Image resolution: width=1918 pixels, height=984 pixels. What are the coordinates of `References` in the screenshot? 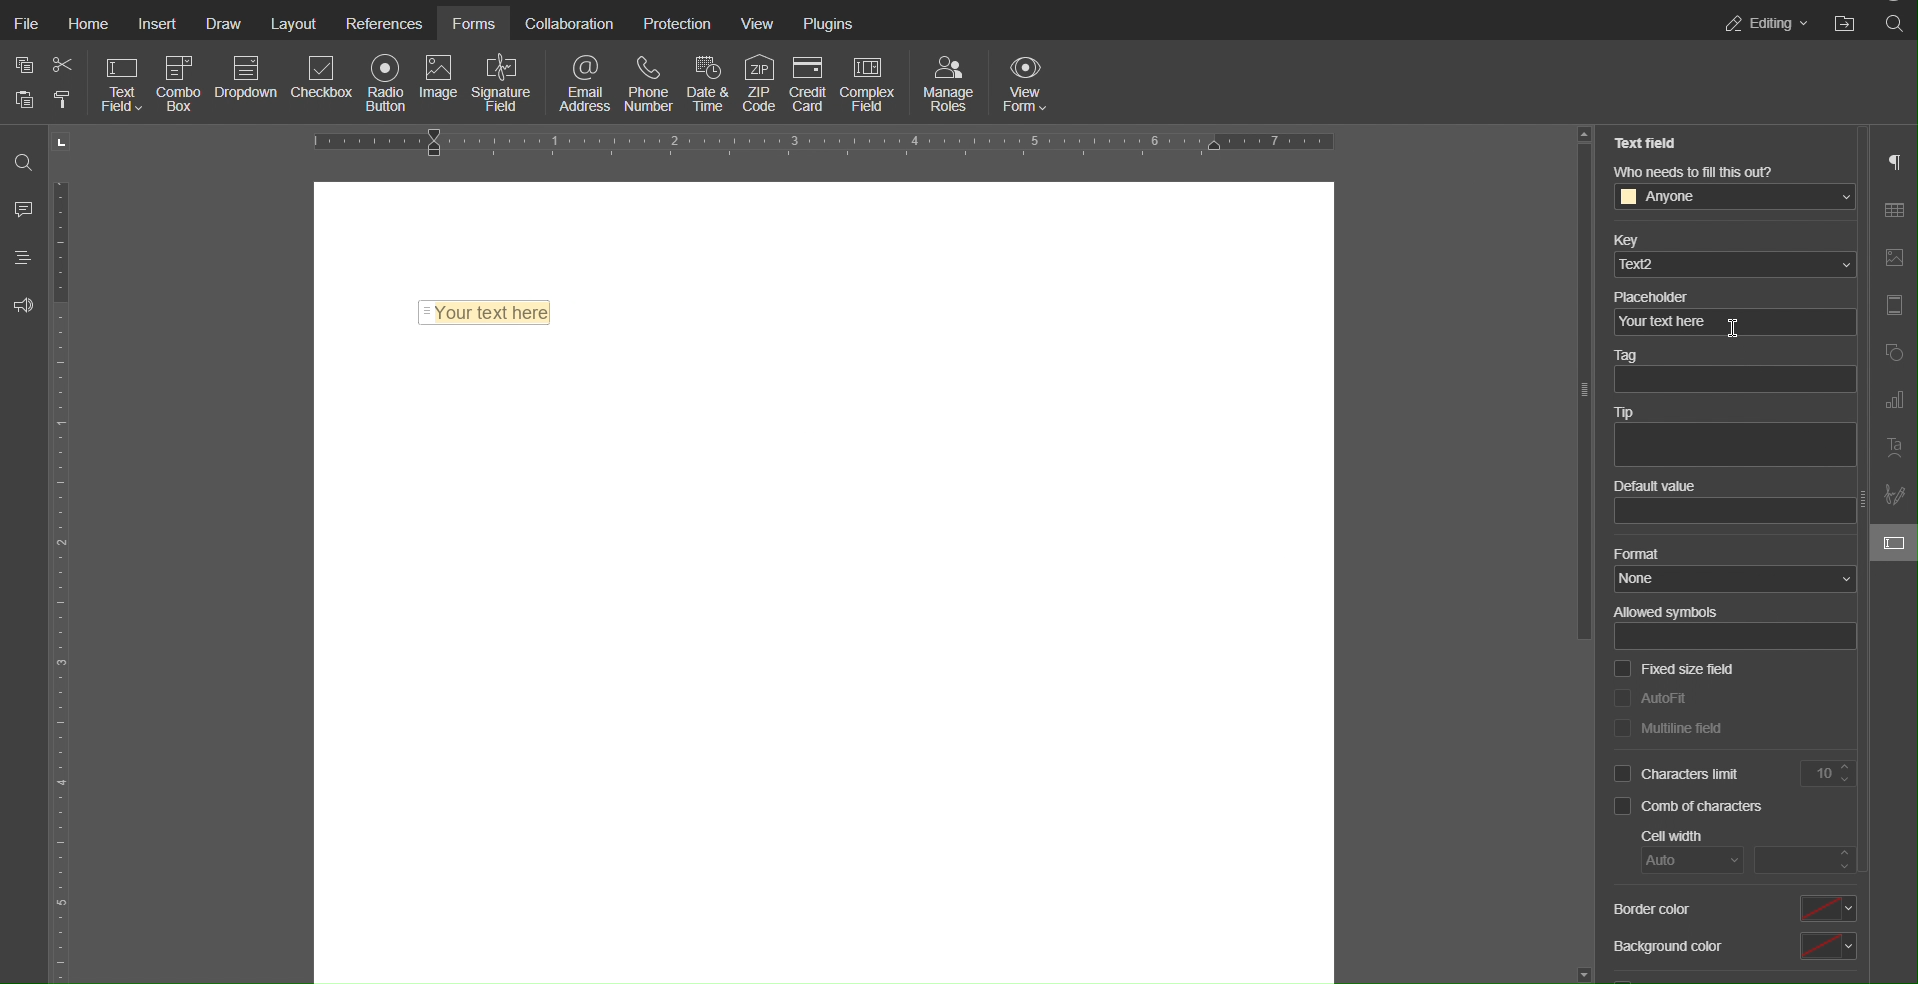 It's located at (382, 25).